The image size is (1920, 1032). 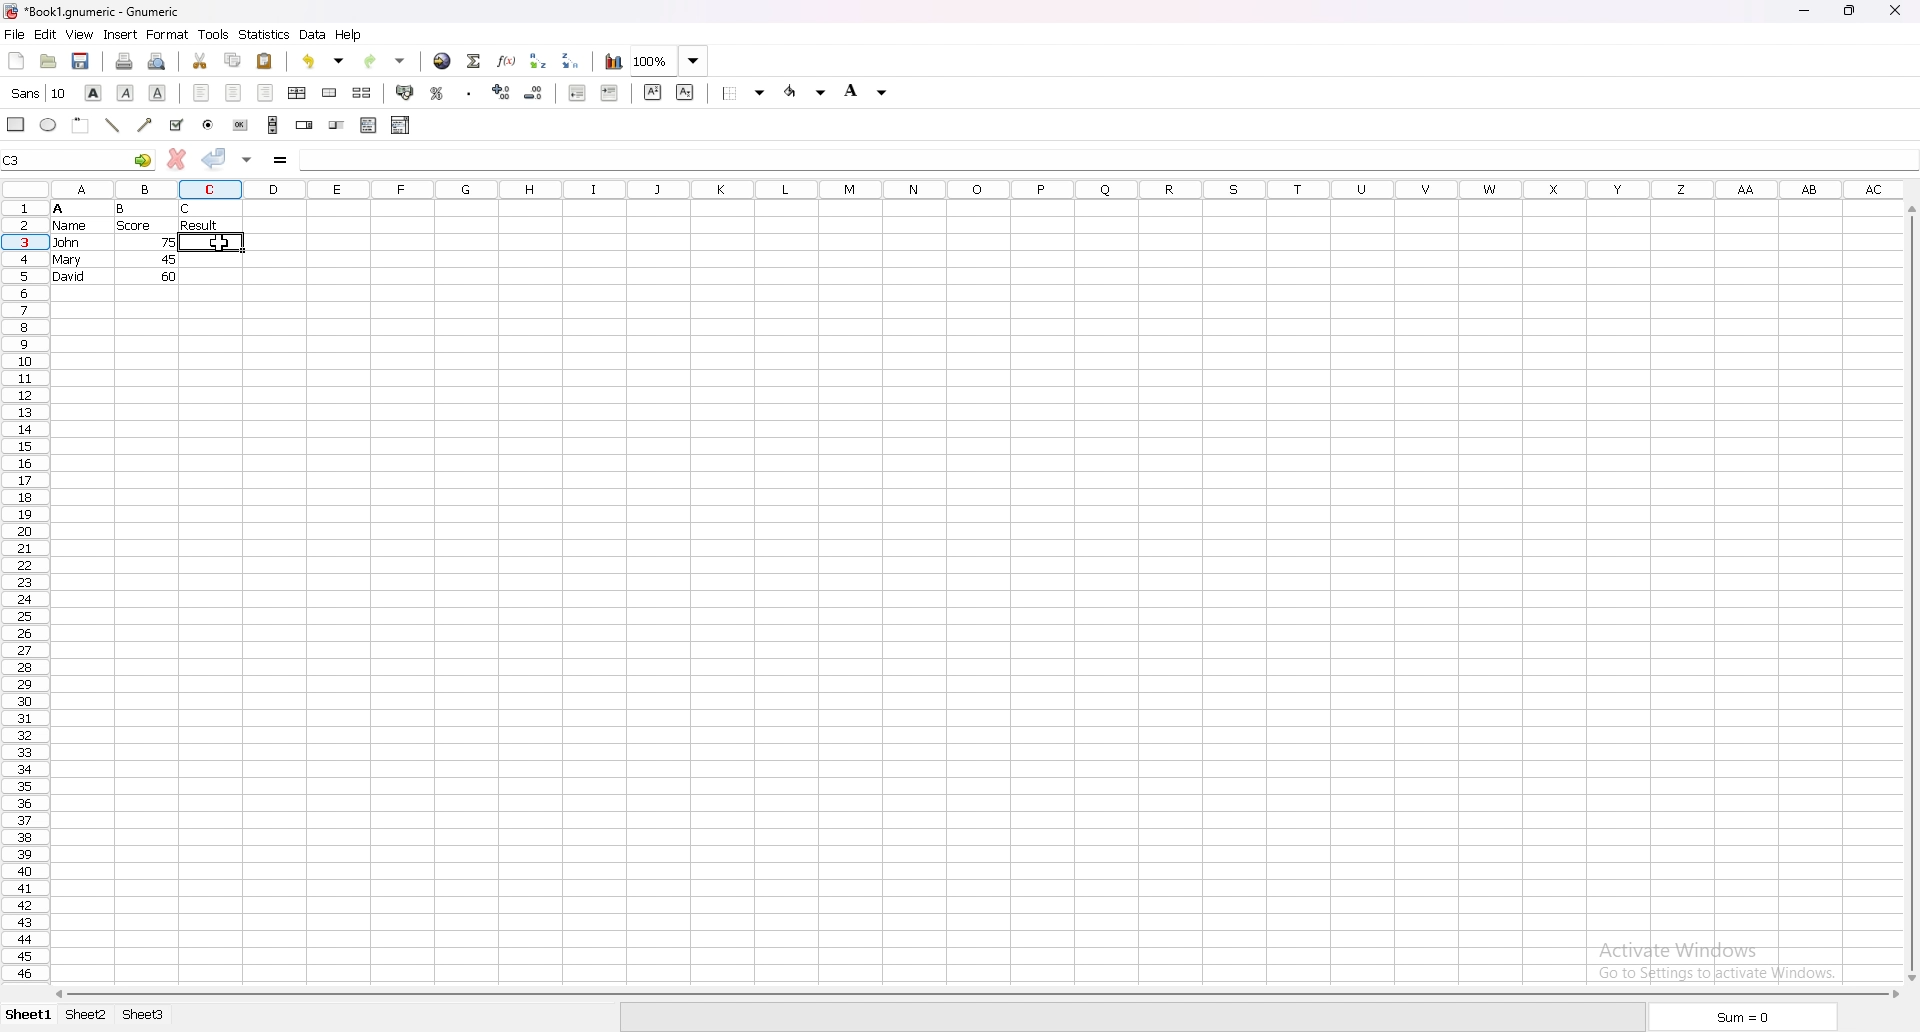 What do you see at coordinates (16, 61) in the screenshot?
I see `new` at bounding box center [16, 61].